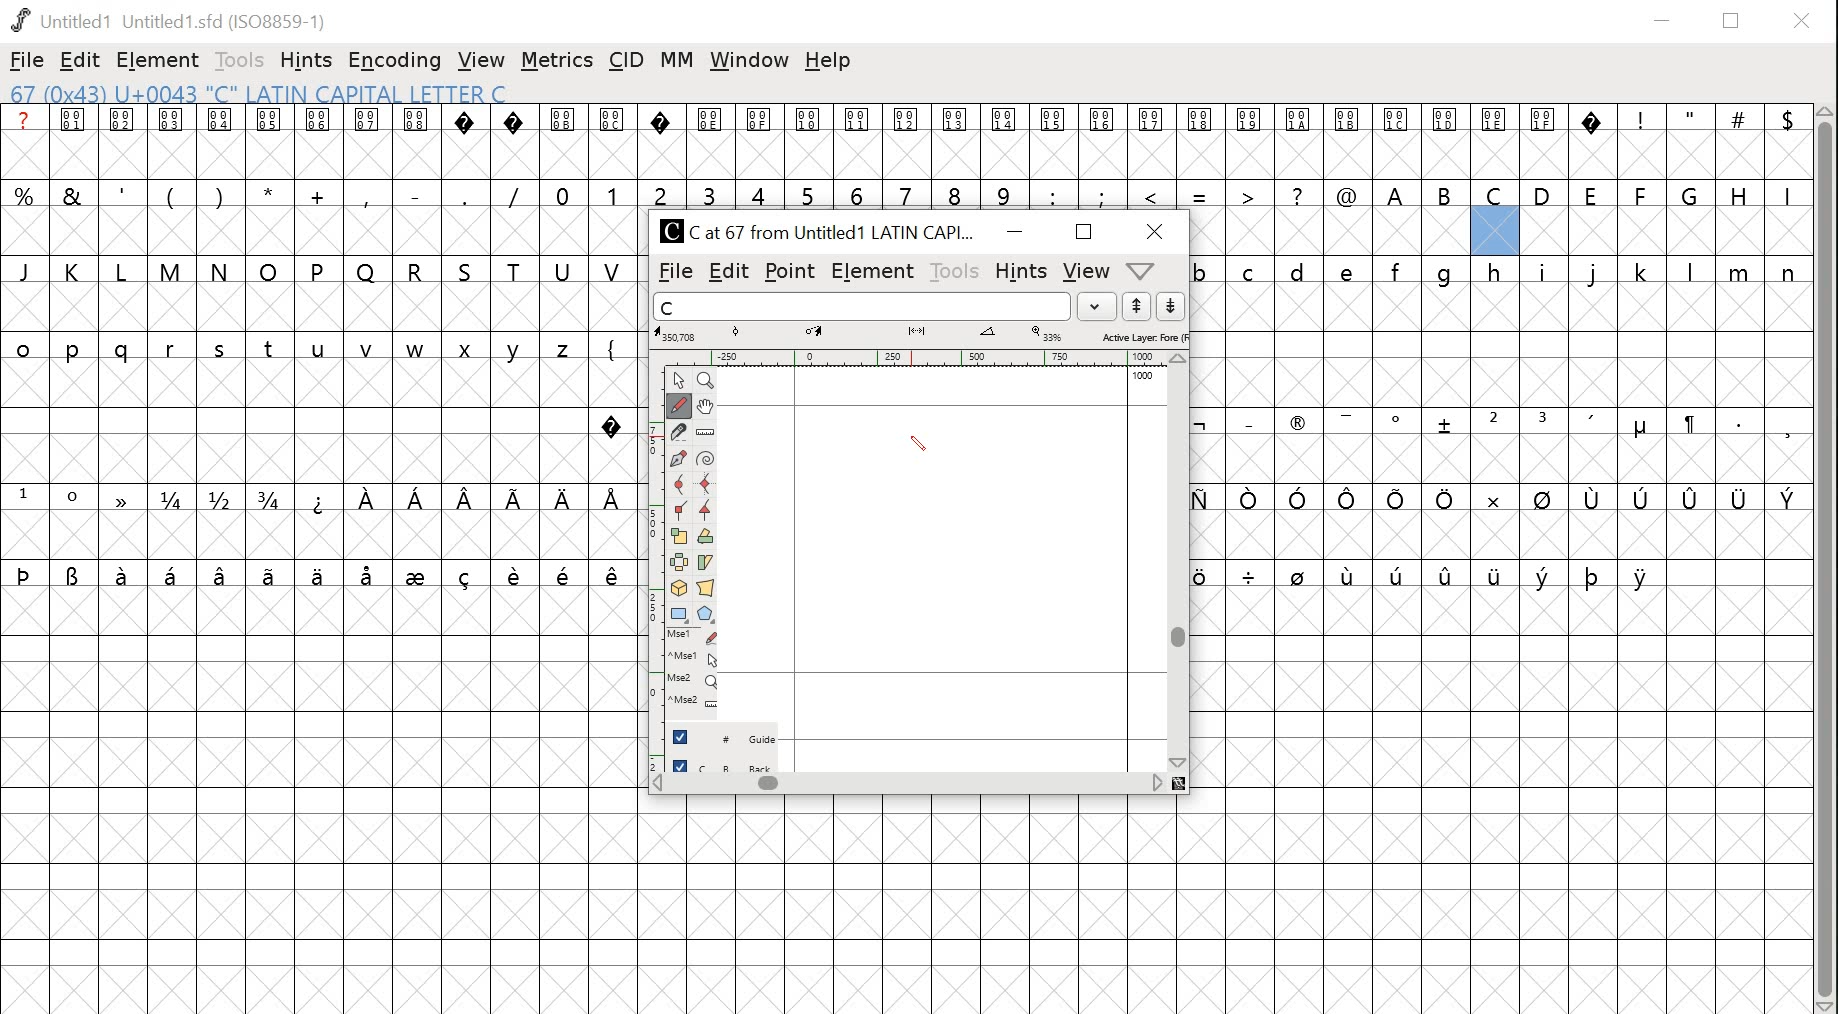  What do you see at coordinates (956, 268) in the screenshot?
I see `tools` at bounding box center [956, 268].